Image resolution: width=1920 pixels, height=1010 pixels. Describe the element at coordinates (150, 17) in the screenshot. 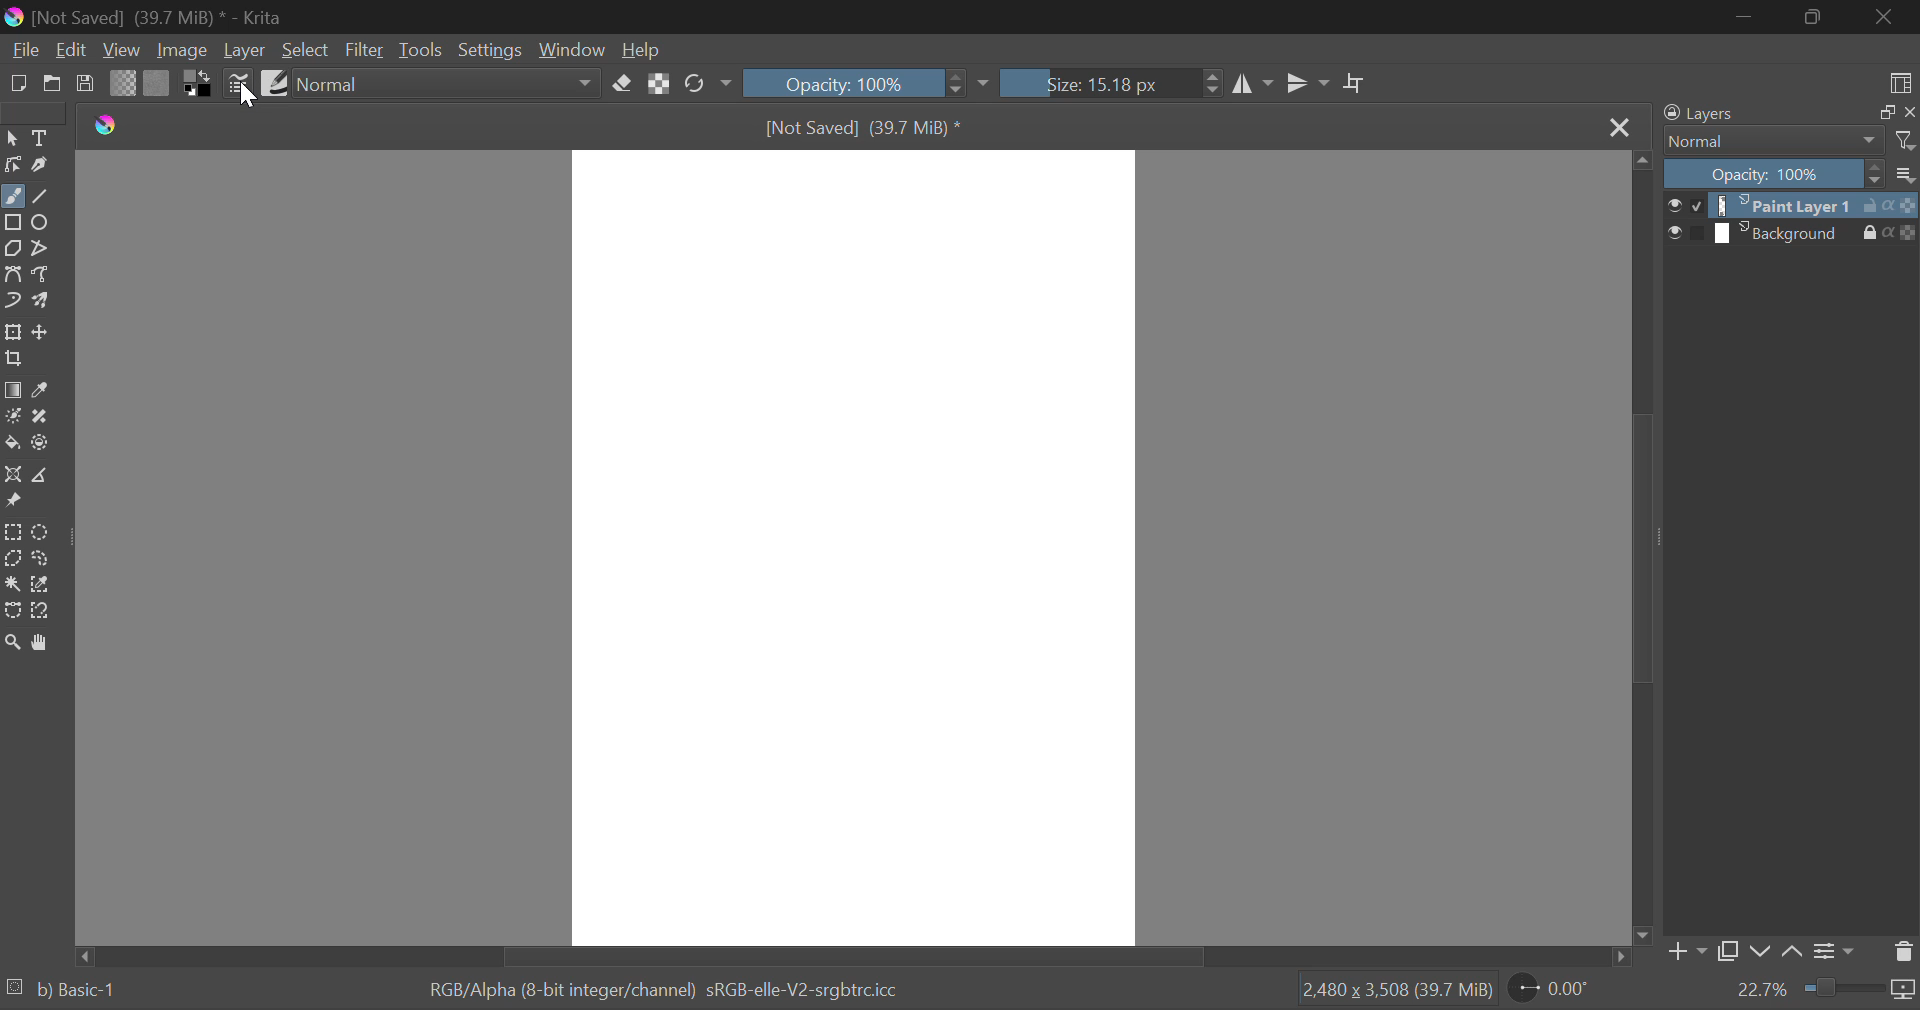

I see `(Not Saved) (39,7 MB)* -Krita` at that location.